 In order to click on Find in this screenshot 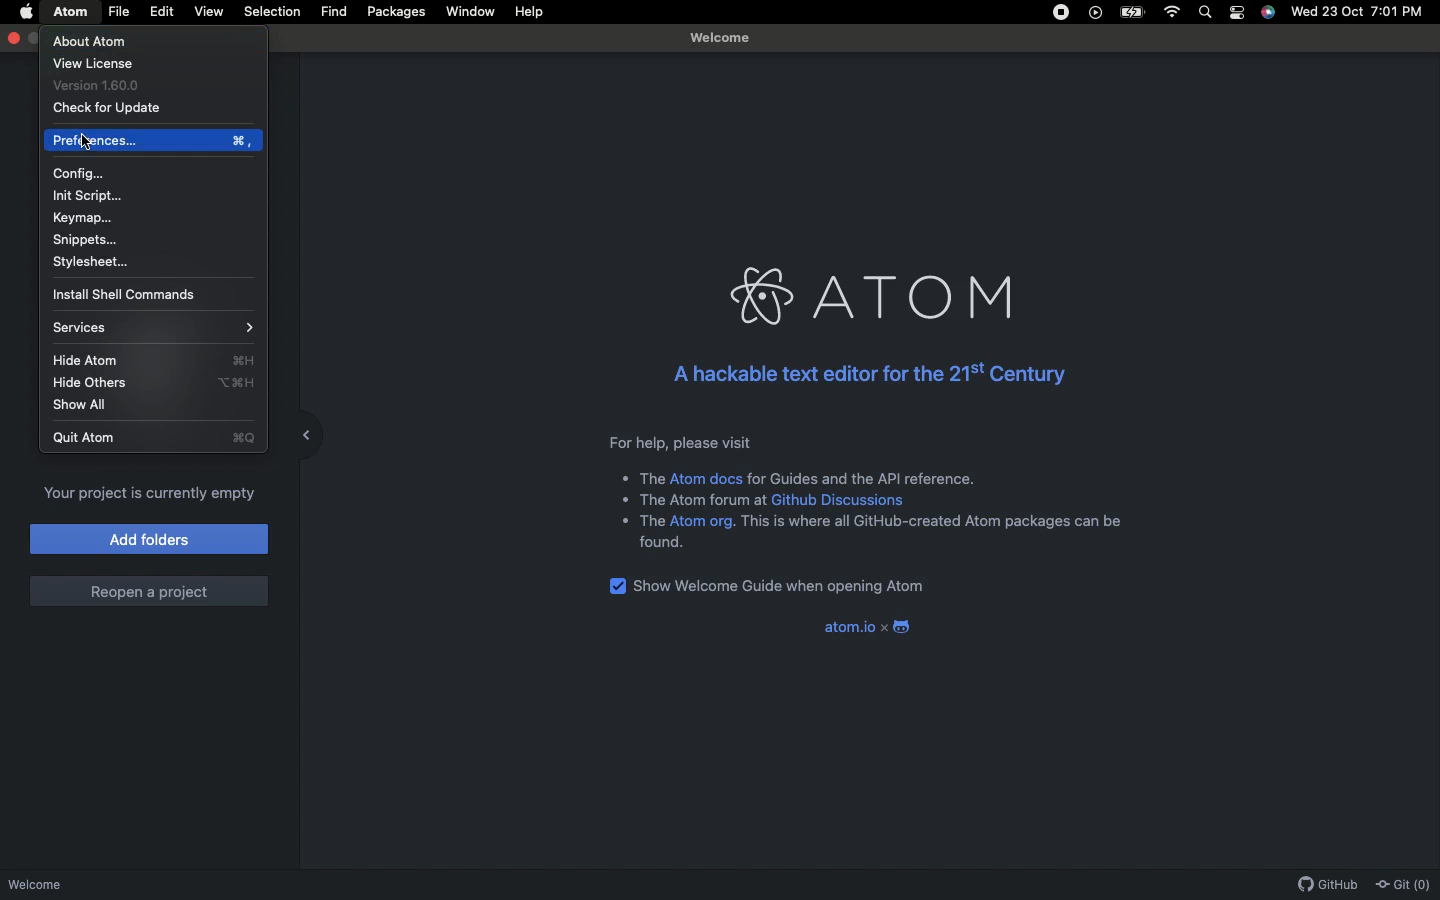, I will do `click(333, 12)`.